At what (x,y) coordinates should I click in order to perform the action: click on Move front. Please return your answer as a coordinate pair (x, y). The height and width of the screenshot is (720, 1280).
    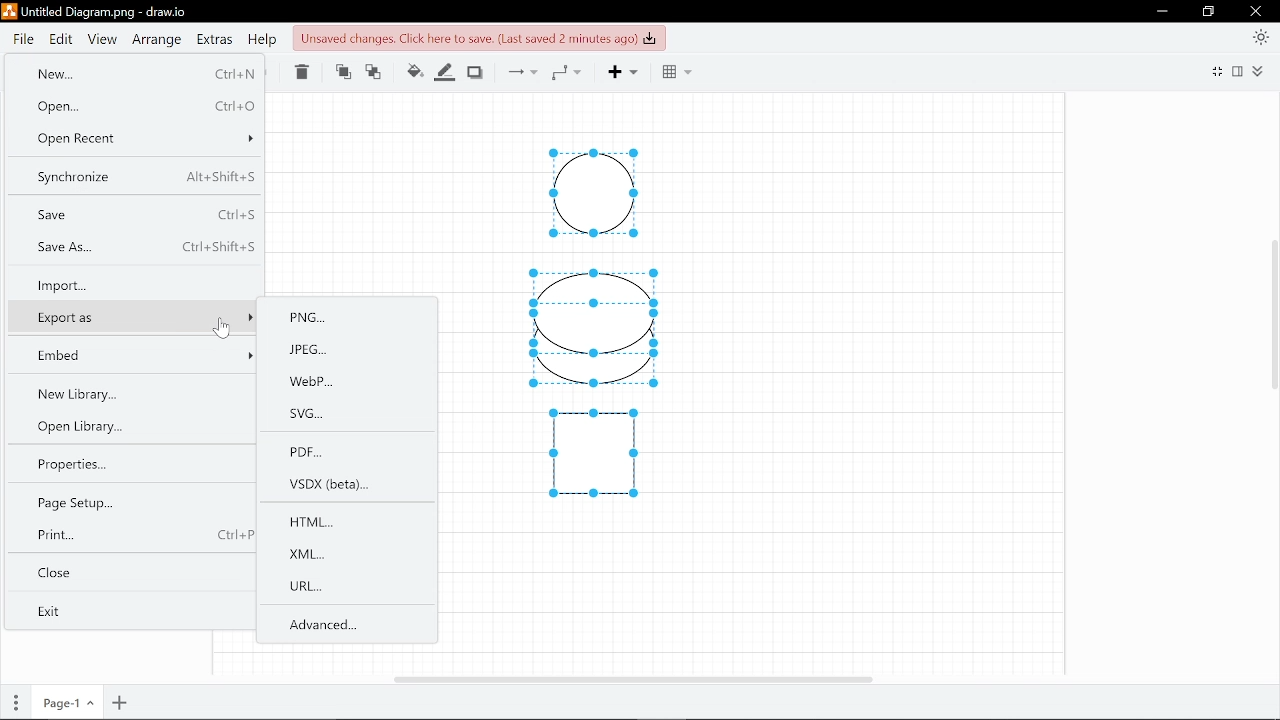
    Looking at the image, I should click on (343, 72).